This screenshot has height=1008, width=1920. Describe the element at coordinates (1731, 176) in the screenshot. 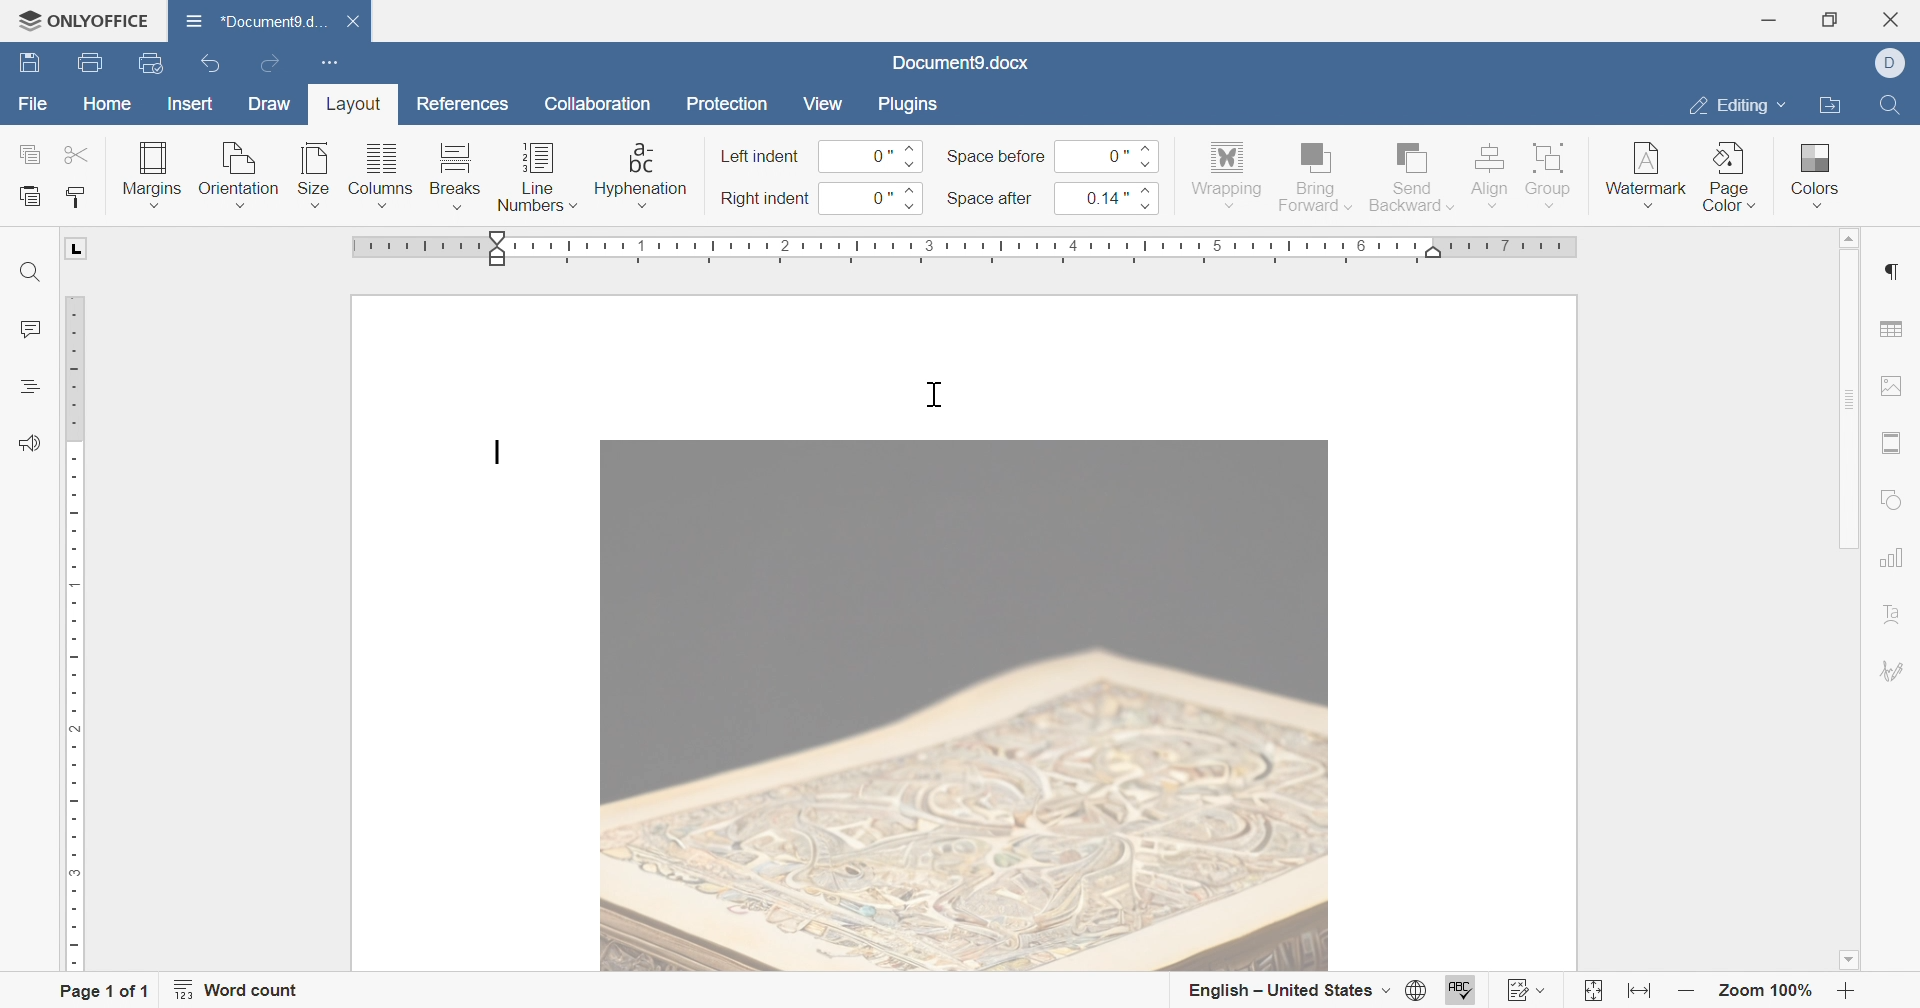

I see `page color` at that location.